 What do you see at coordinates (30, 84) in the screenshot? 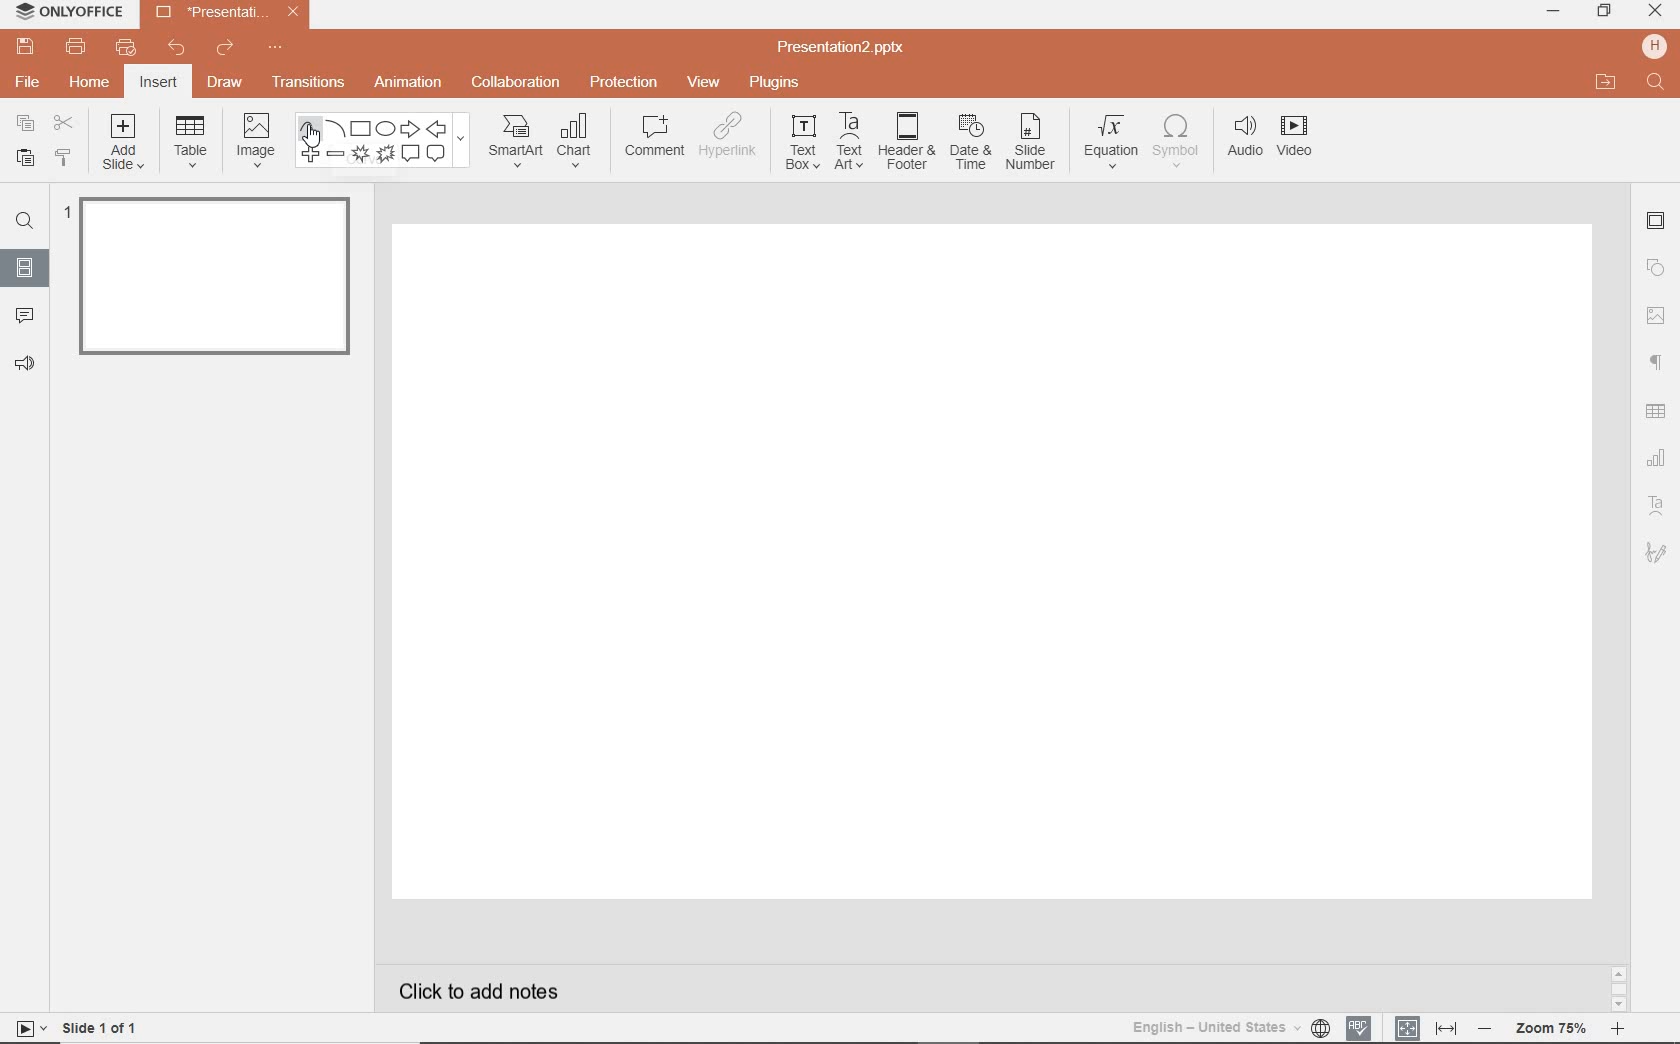
I see `FILE ` at bounding box center [30, 84].